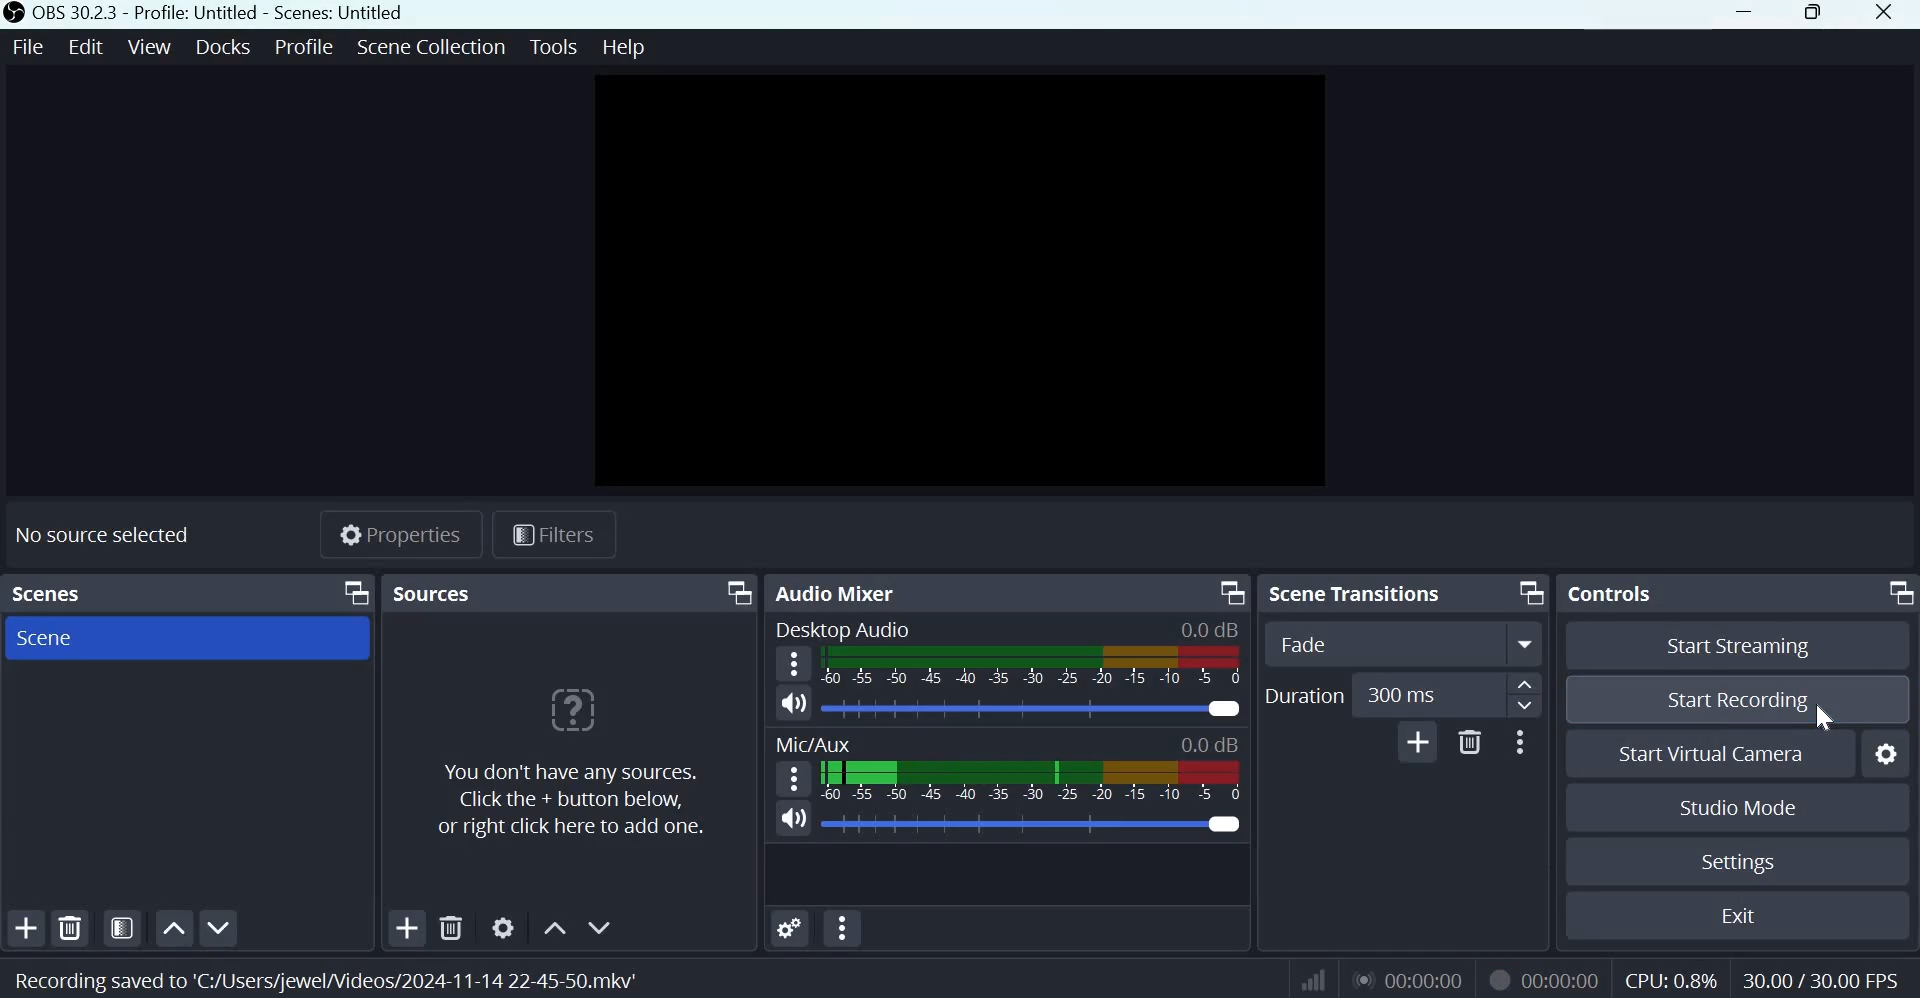  I want to click on More options, so click(1522, 744).